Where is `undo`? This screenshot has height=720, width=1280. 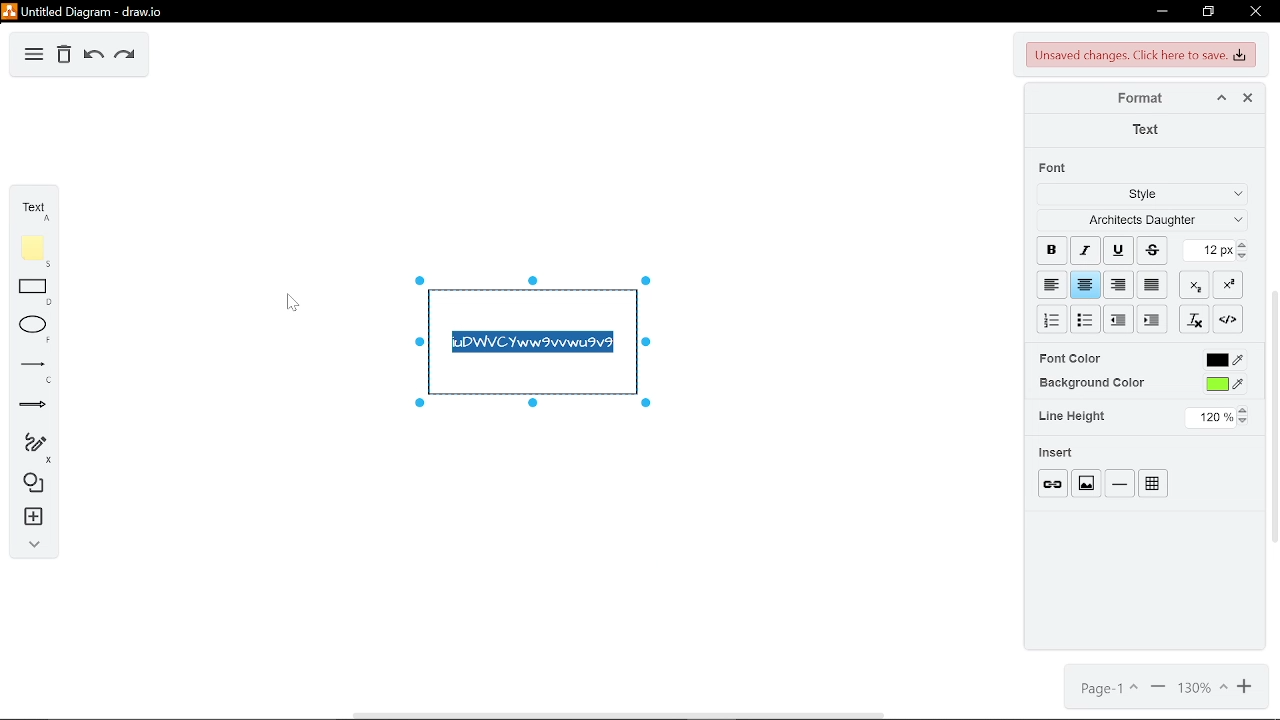 undo is located at coordinates (94, 56).